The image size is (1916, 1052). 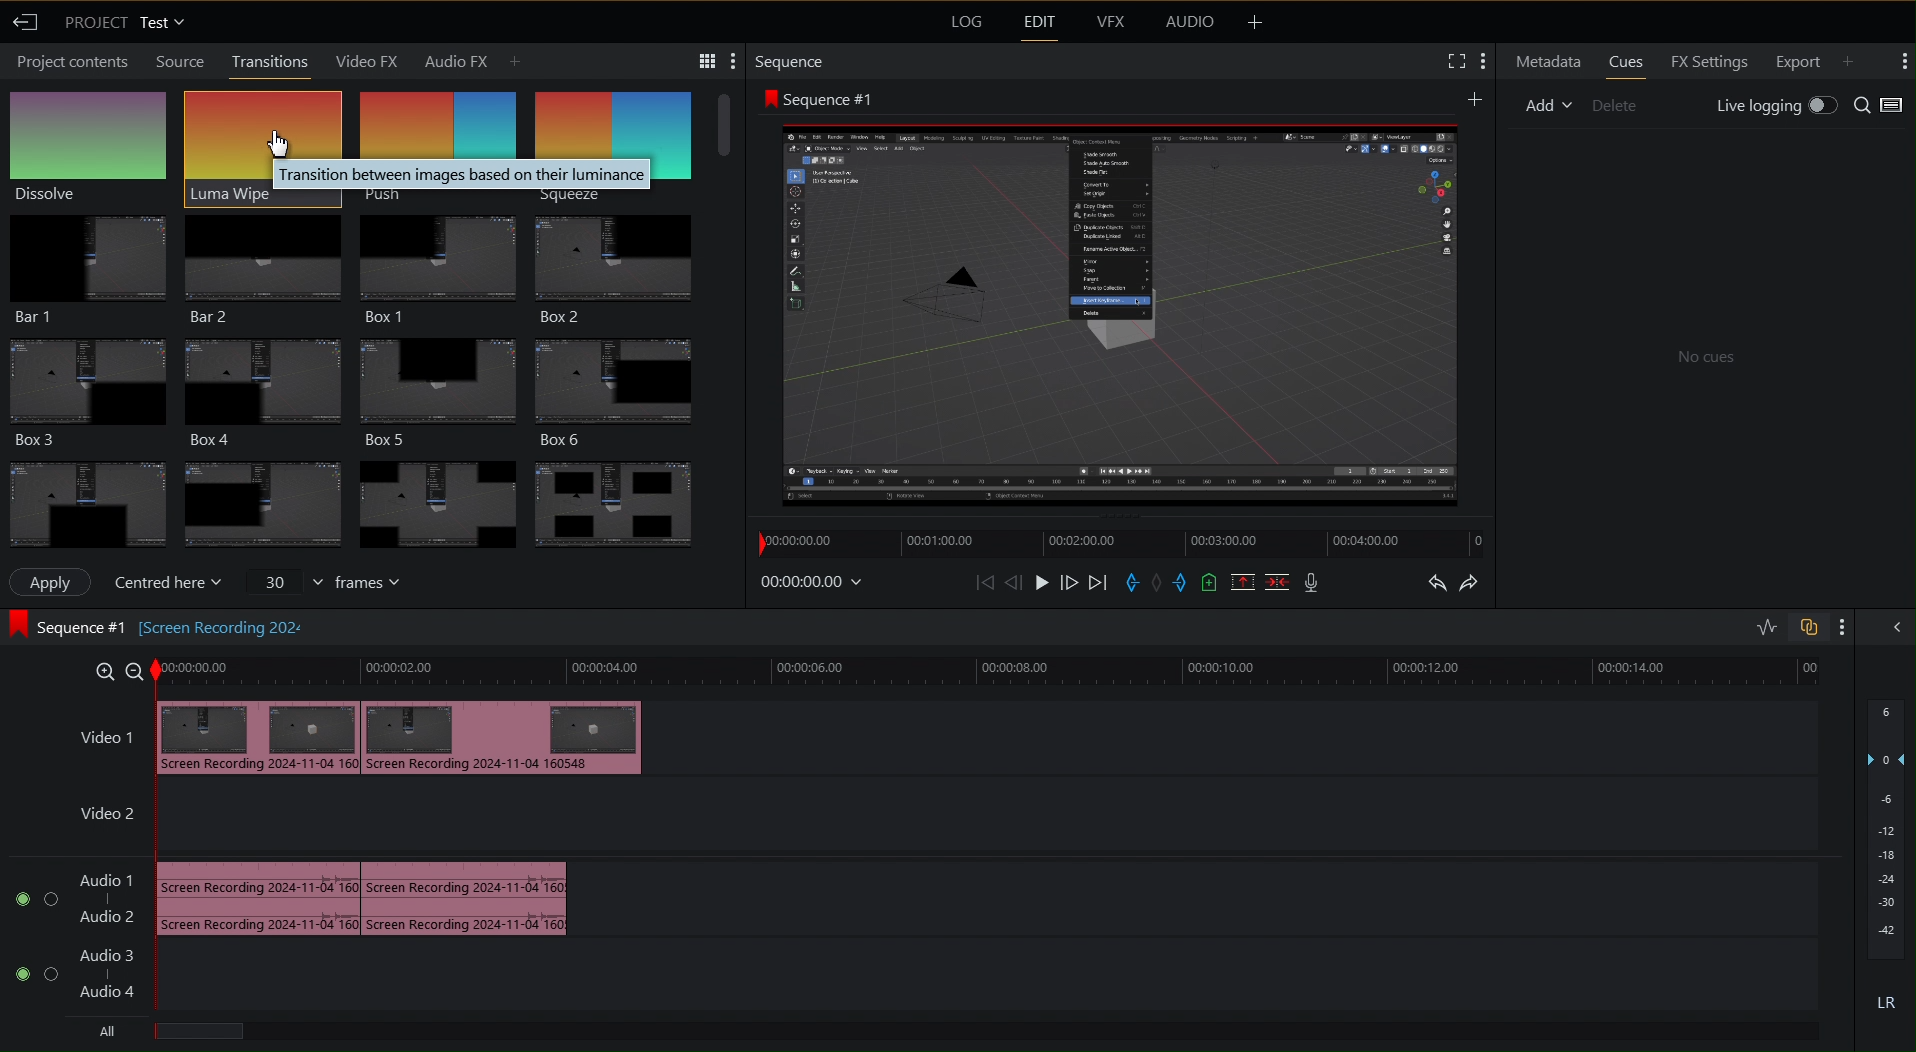 I want to click on Play, so click(x=1043, y=582).